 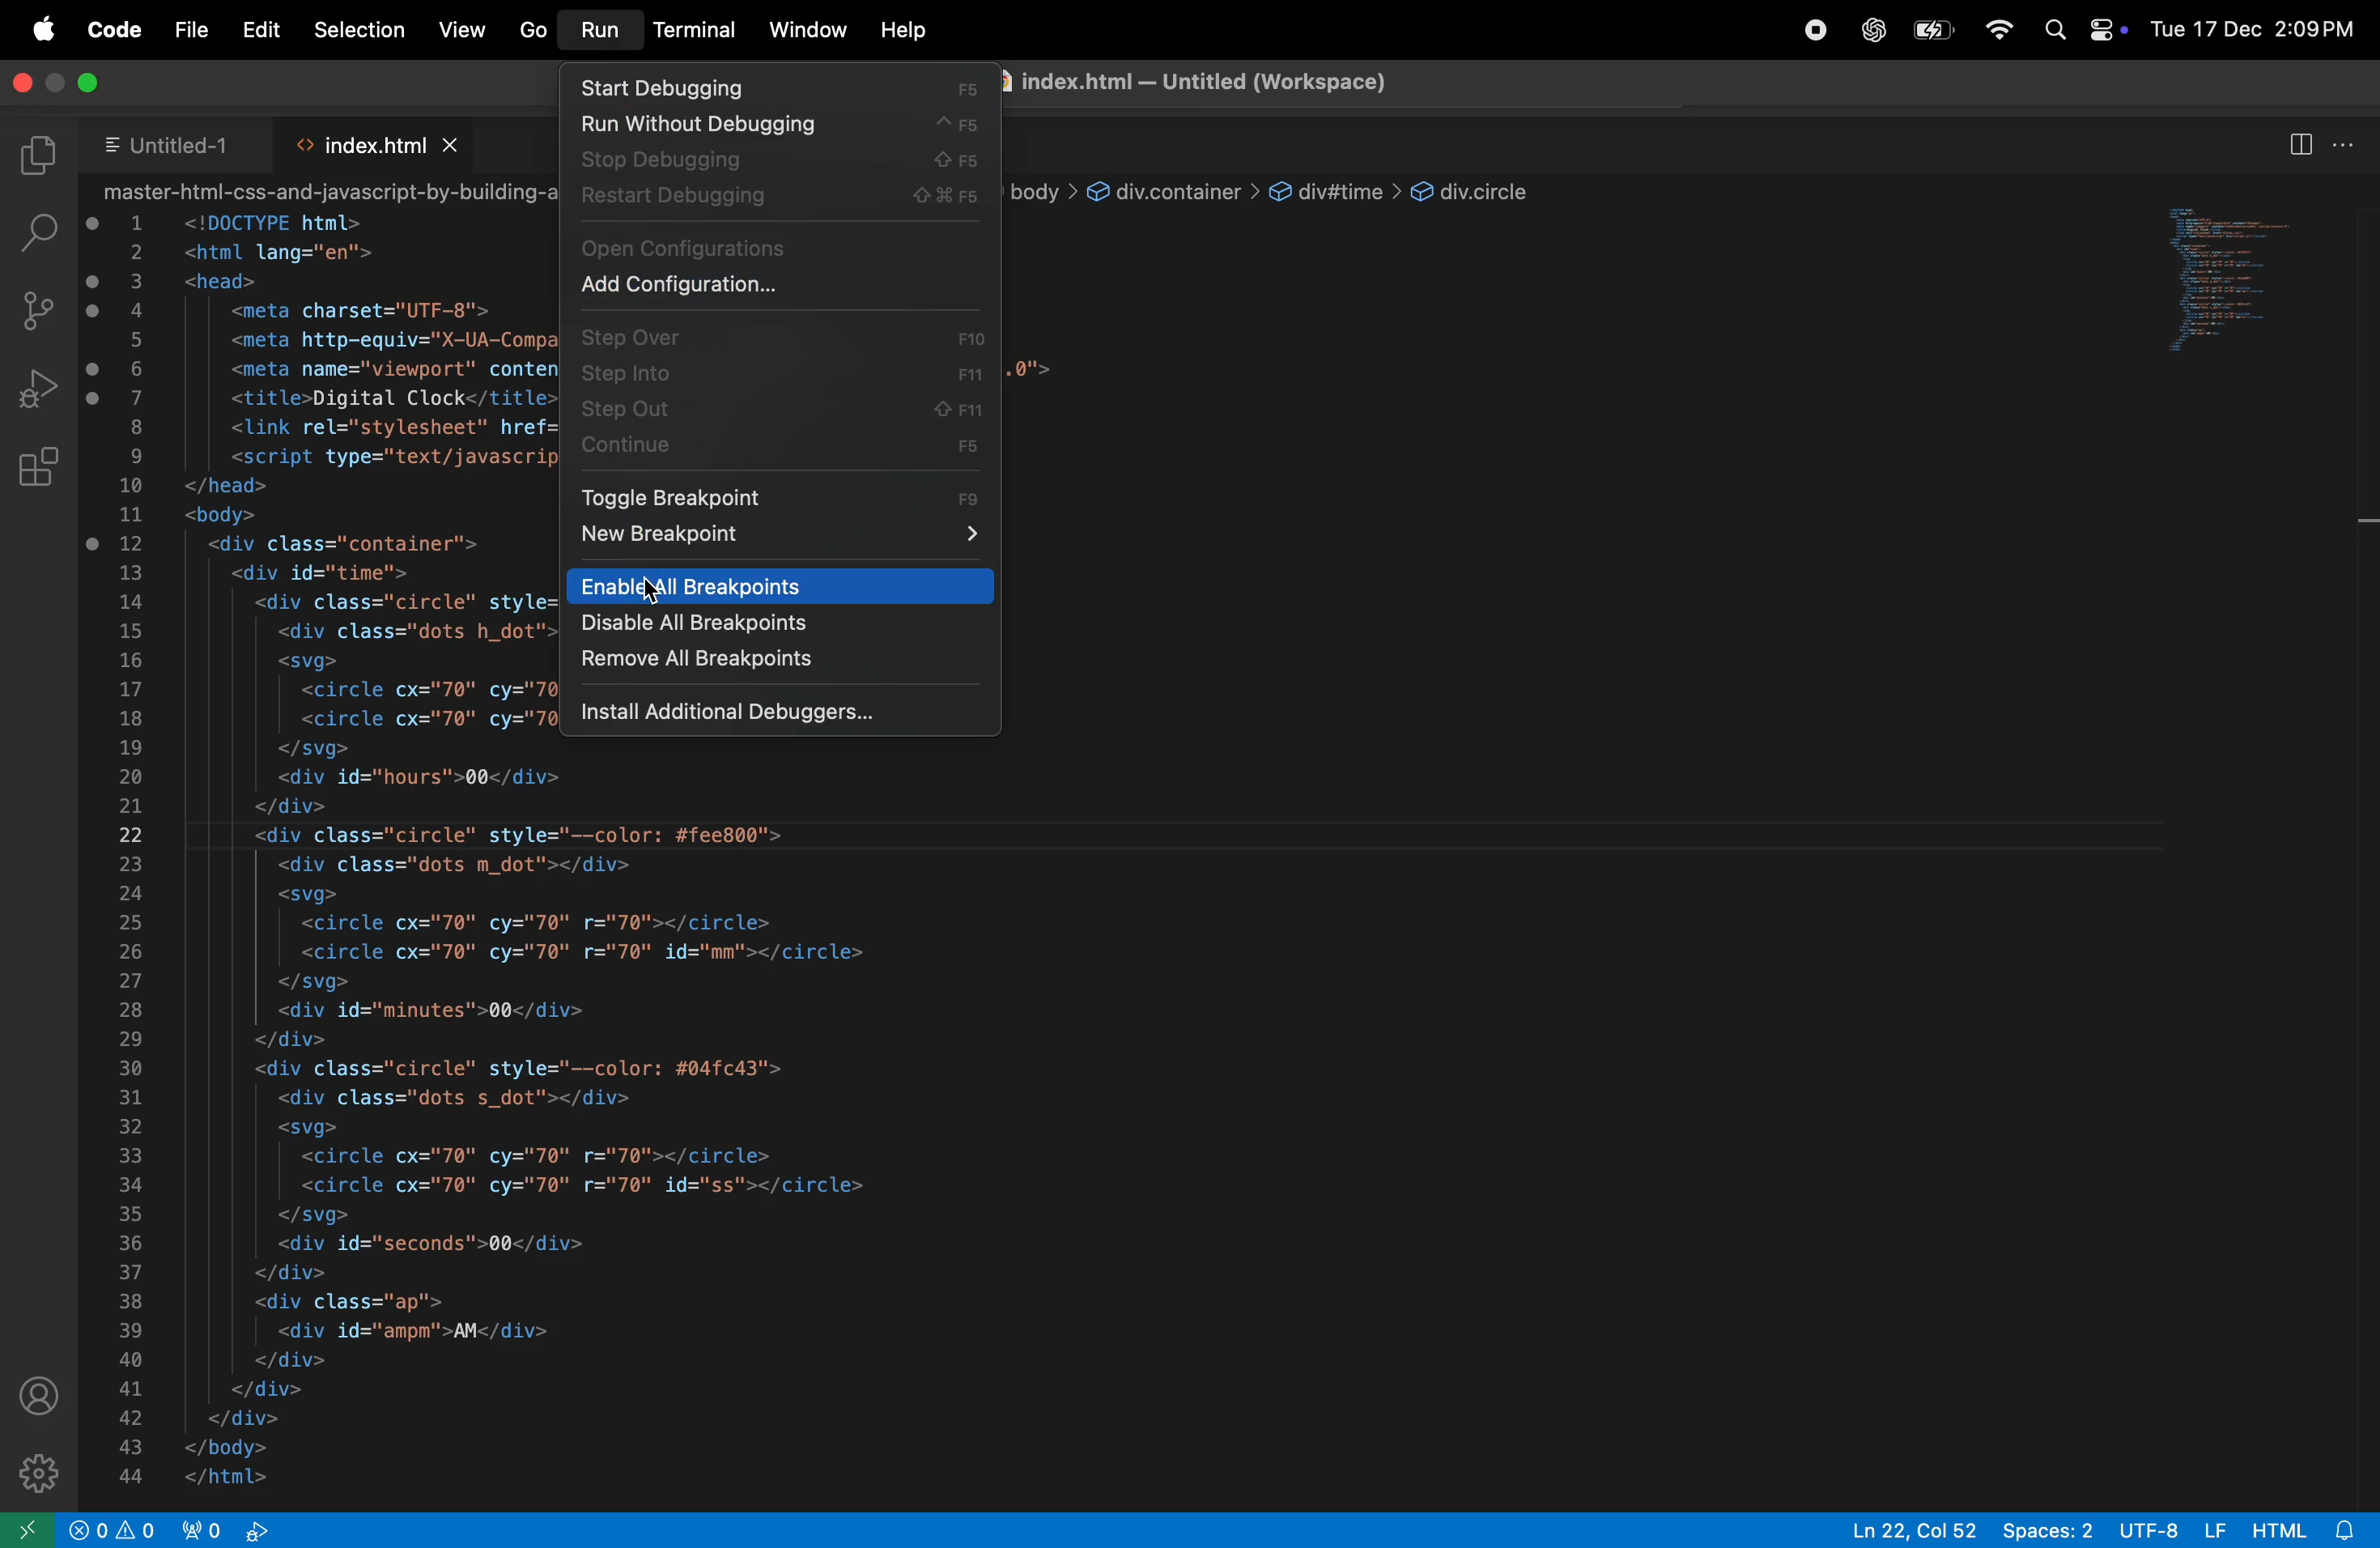 I want to click on install debbuggers, so click(x=774, y=711).